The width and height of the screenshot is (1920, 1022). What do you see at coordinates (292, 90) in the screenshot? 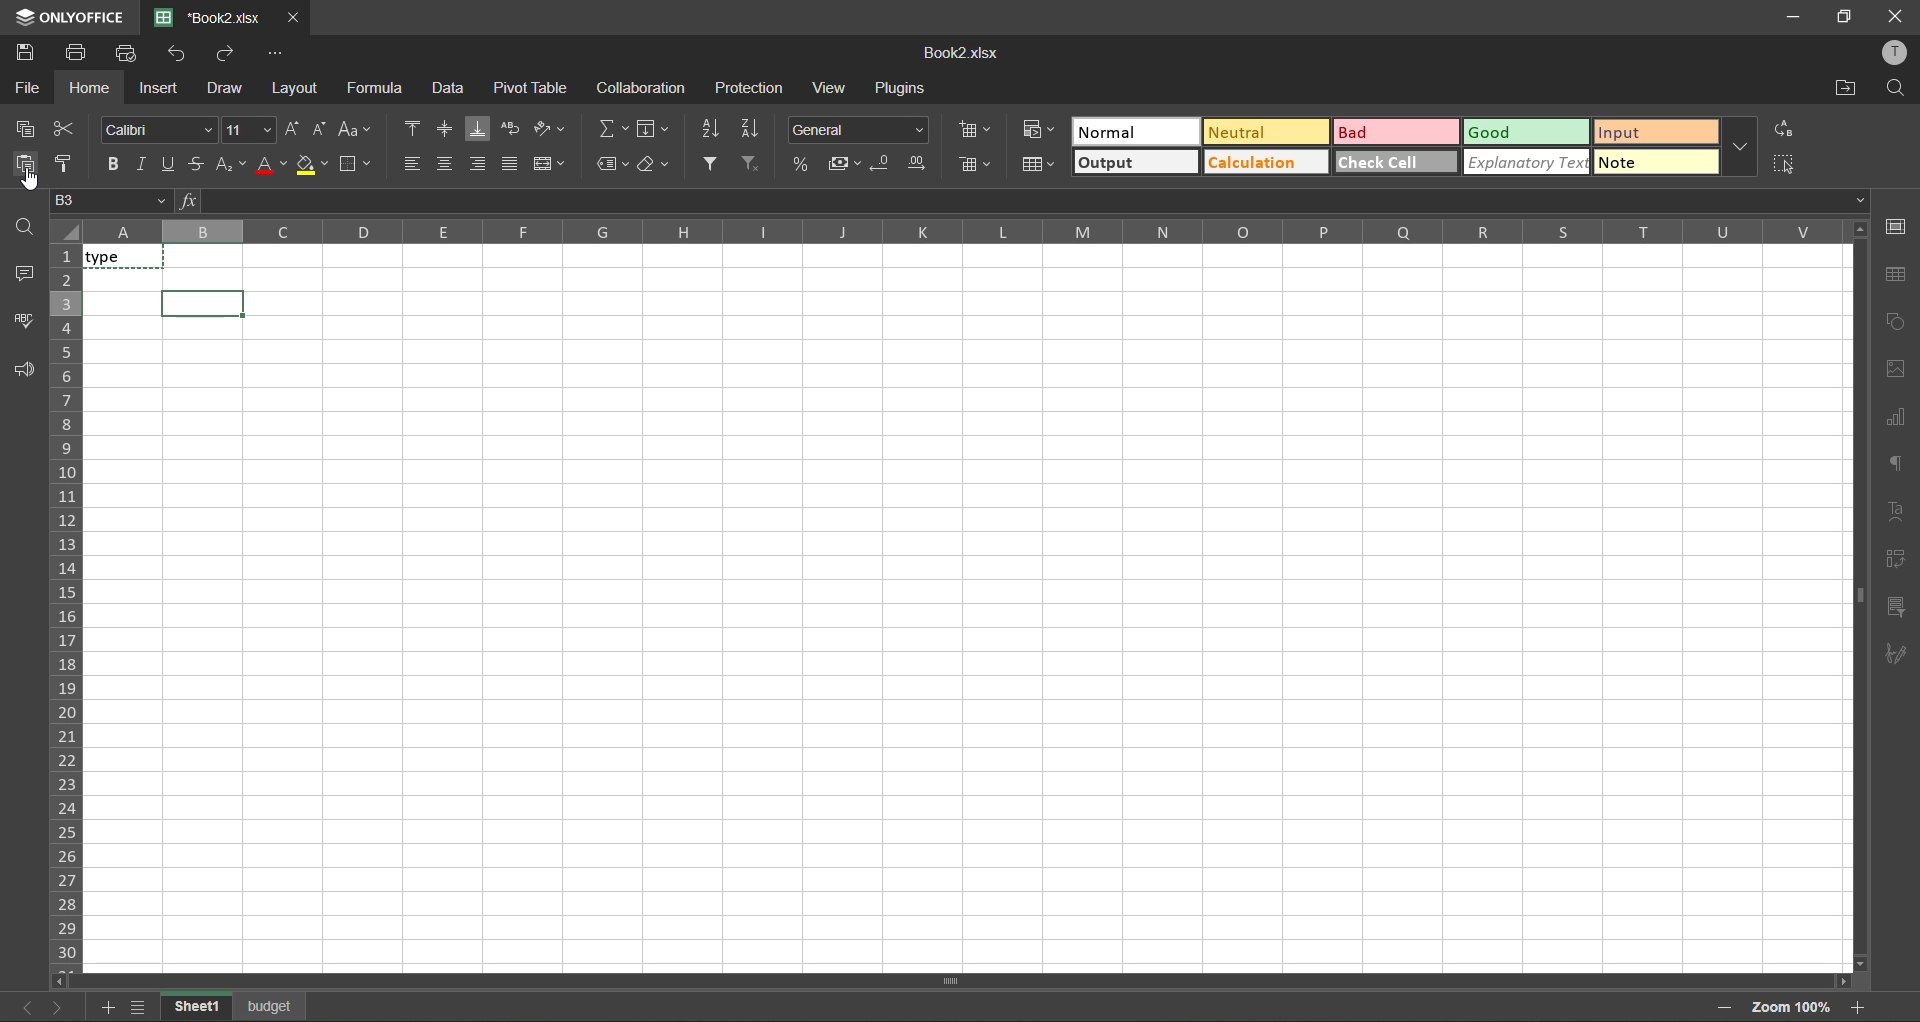
I see `layout` at bounding box center [292, 90].